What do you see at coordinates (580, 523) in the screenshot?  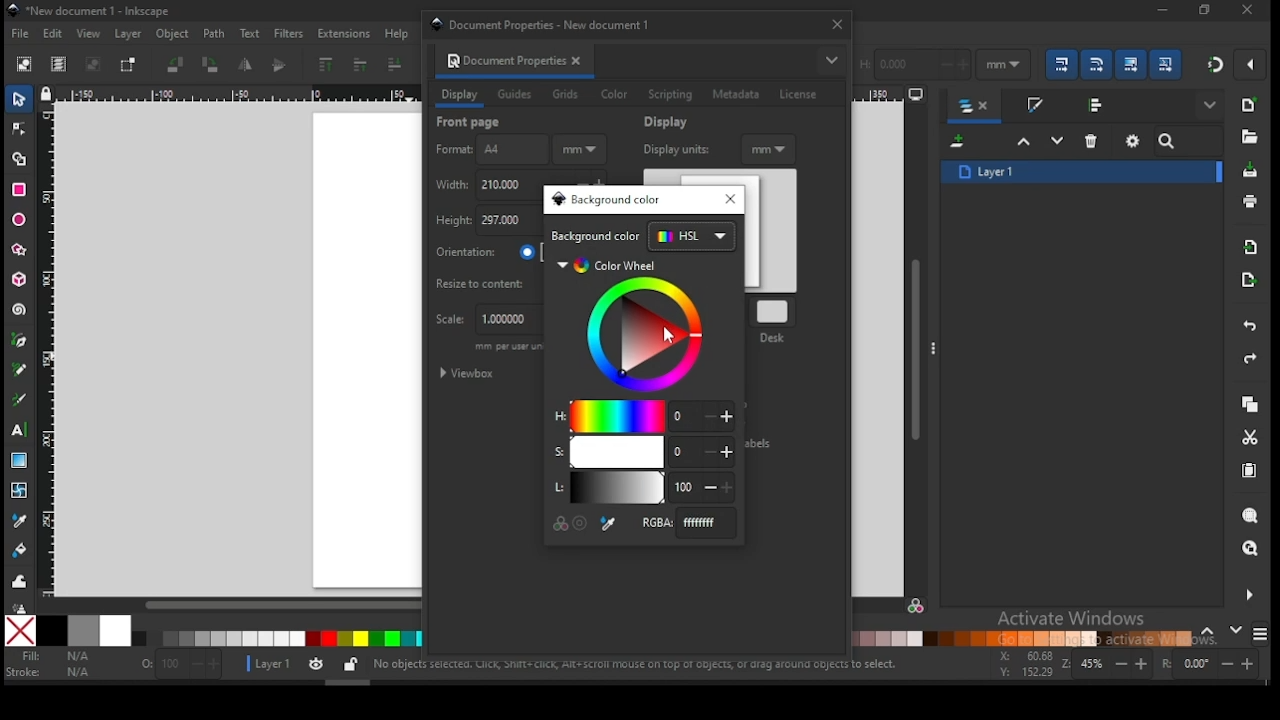 I see `out of gamut!` at bounding box center [580, 523].